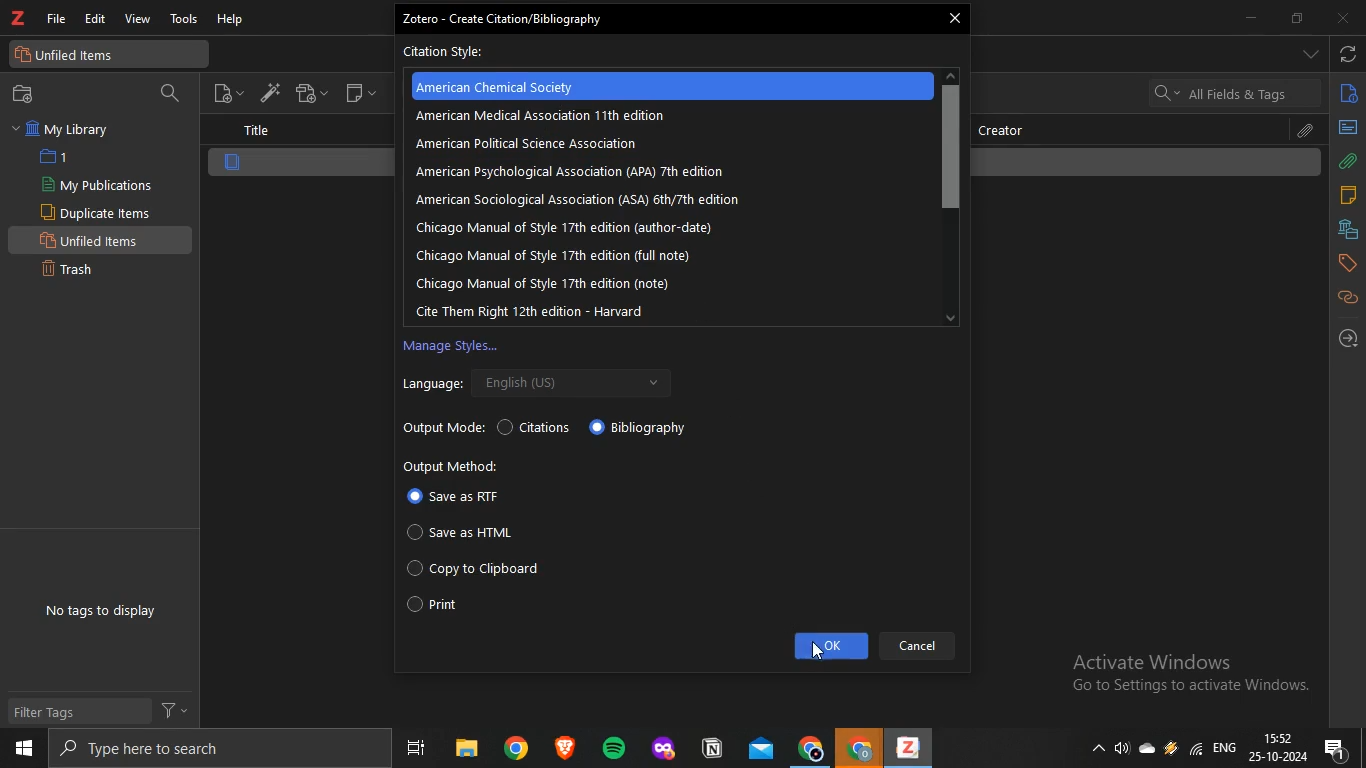  What do you see at coordinates (94, 239) in the screenshot?
I see `Unfiled Items` at bounding box center [94, 239].